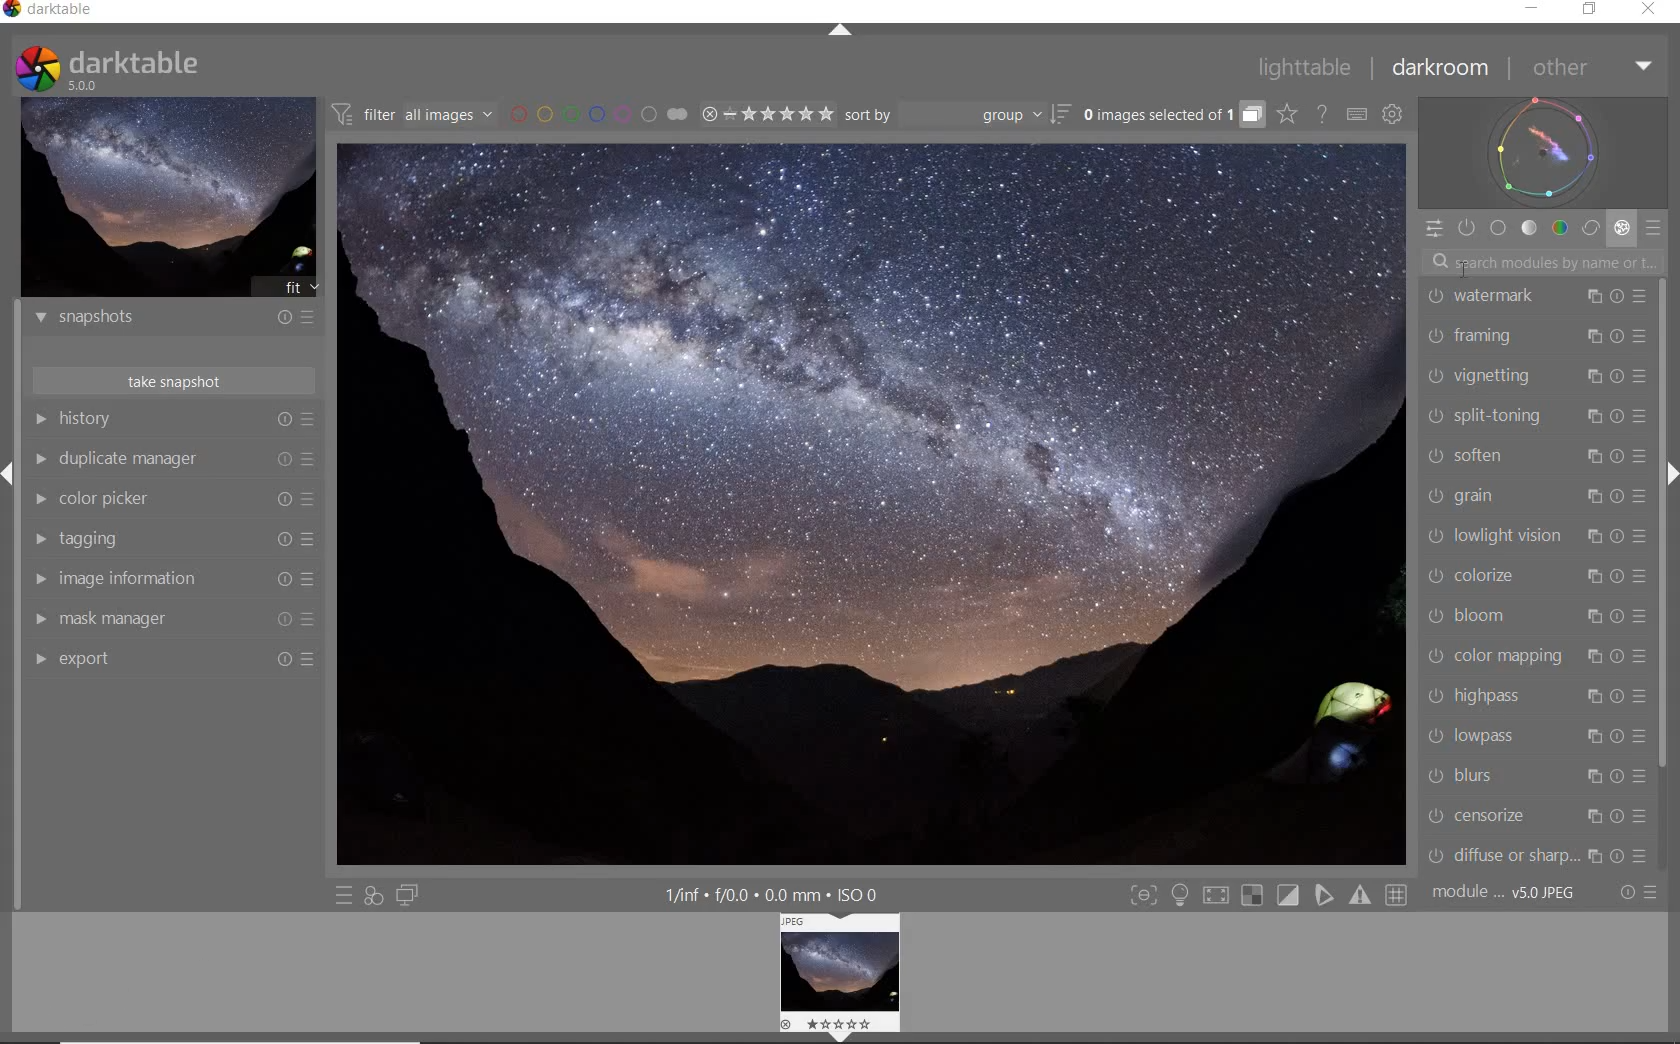 The image size is (1680, 1044). Describe the element at coordinates (1592, 814) in the screenshot. I see `multiple instance actions` at that location.